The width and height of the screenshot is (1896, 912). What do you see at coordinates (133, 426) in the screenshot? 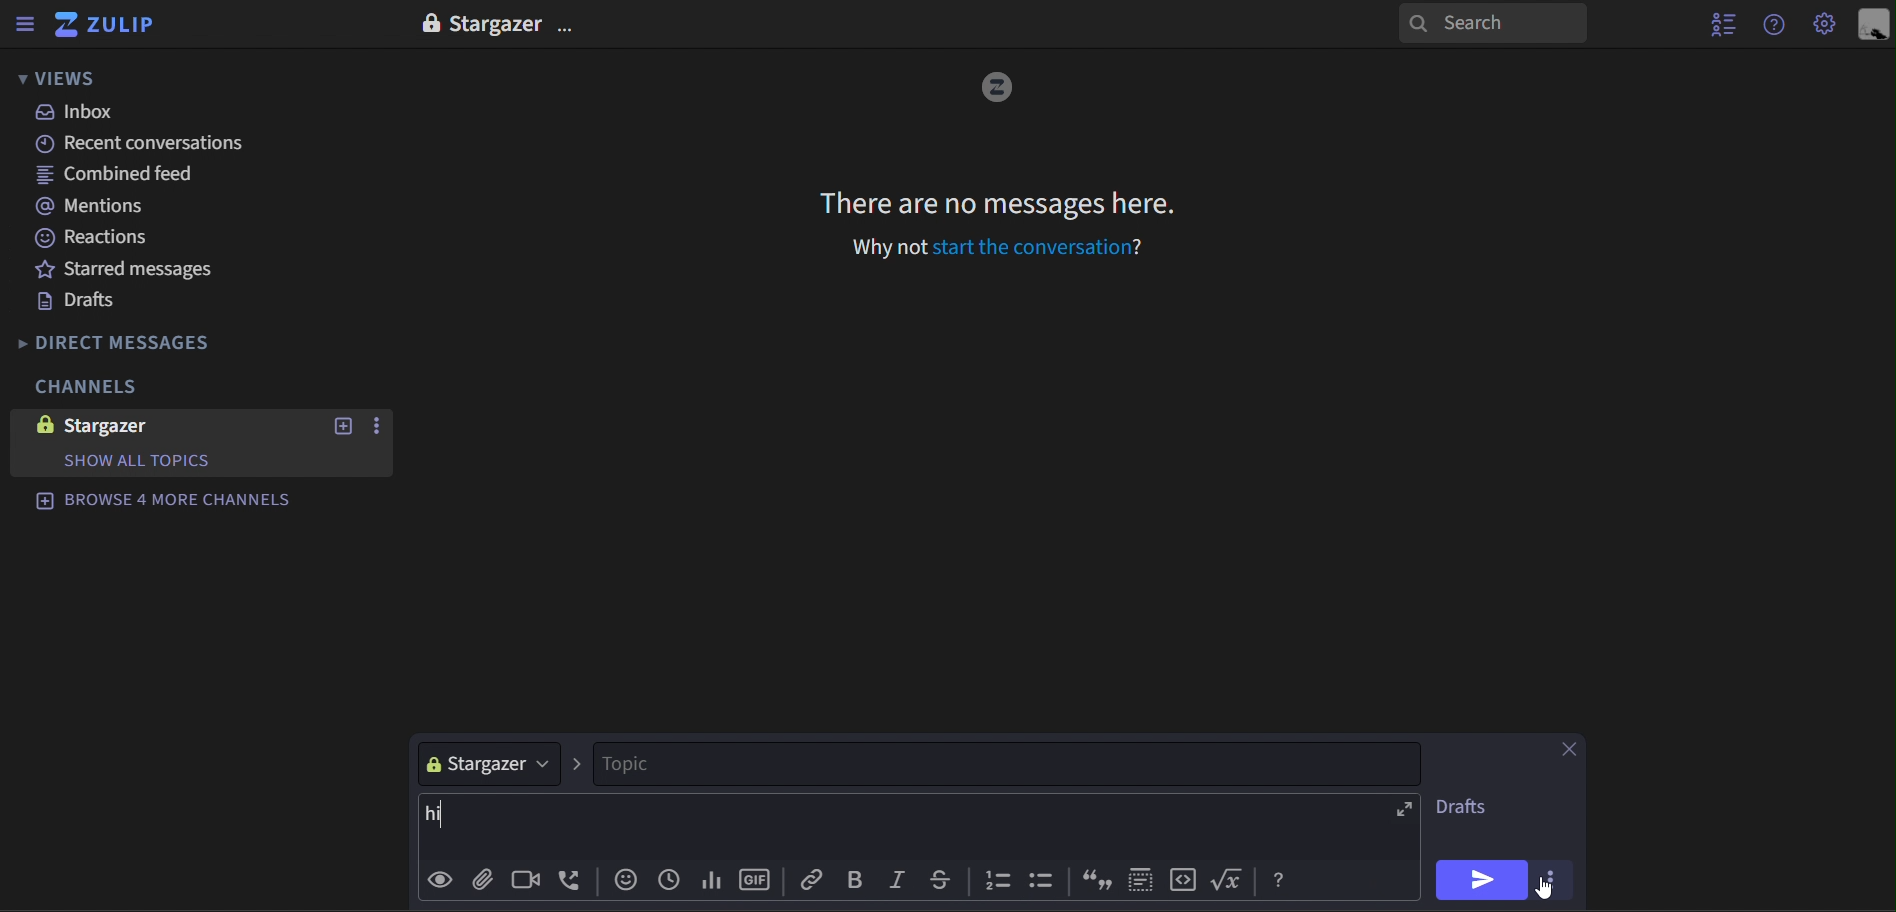
I see `stargazer` at bounding box center [133, 426].